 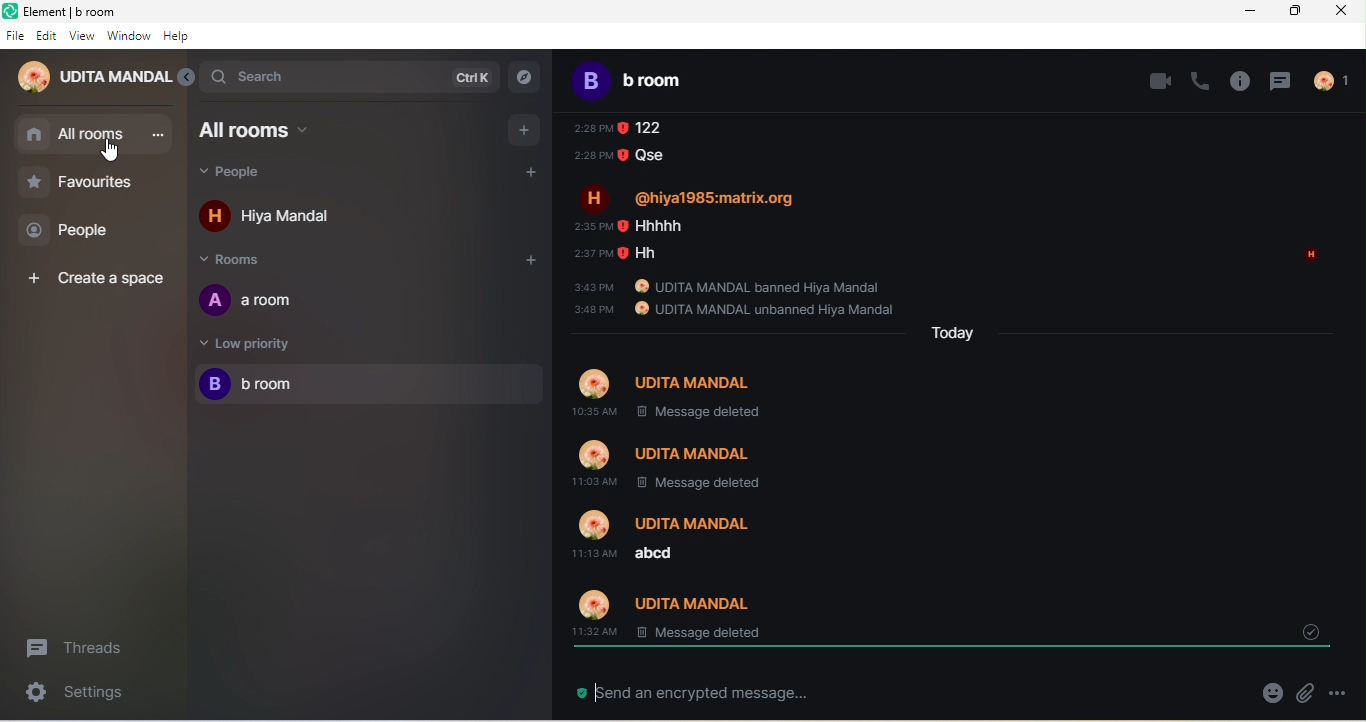 I want to click on people, so click(x=80, y=230).